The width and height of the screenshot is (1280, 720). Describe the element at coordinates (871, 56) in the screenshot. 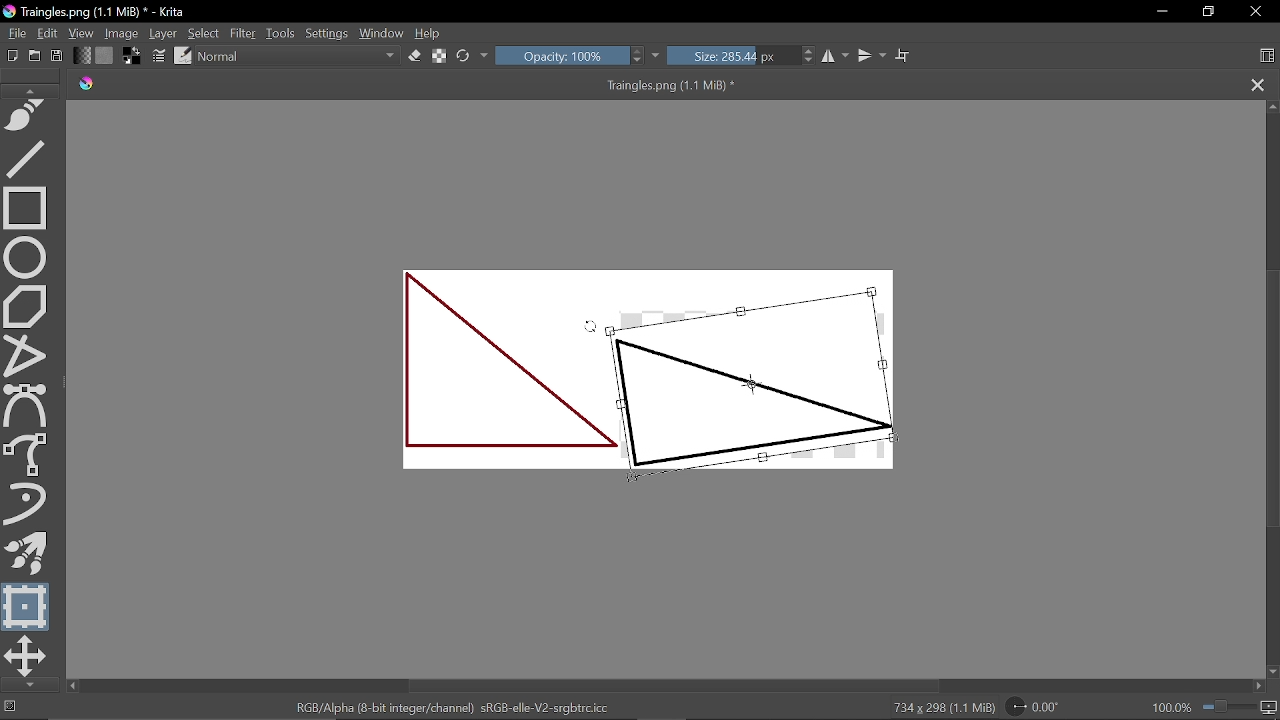

I see `Vertical mirror` at that location.